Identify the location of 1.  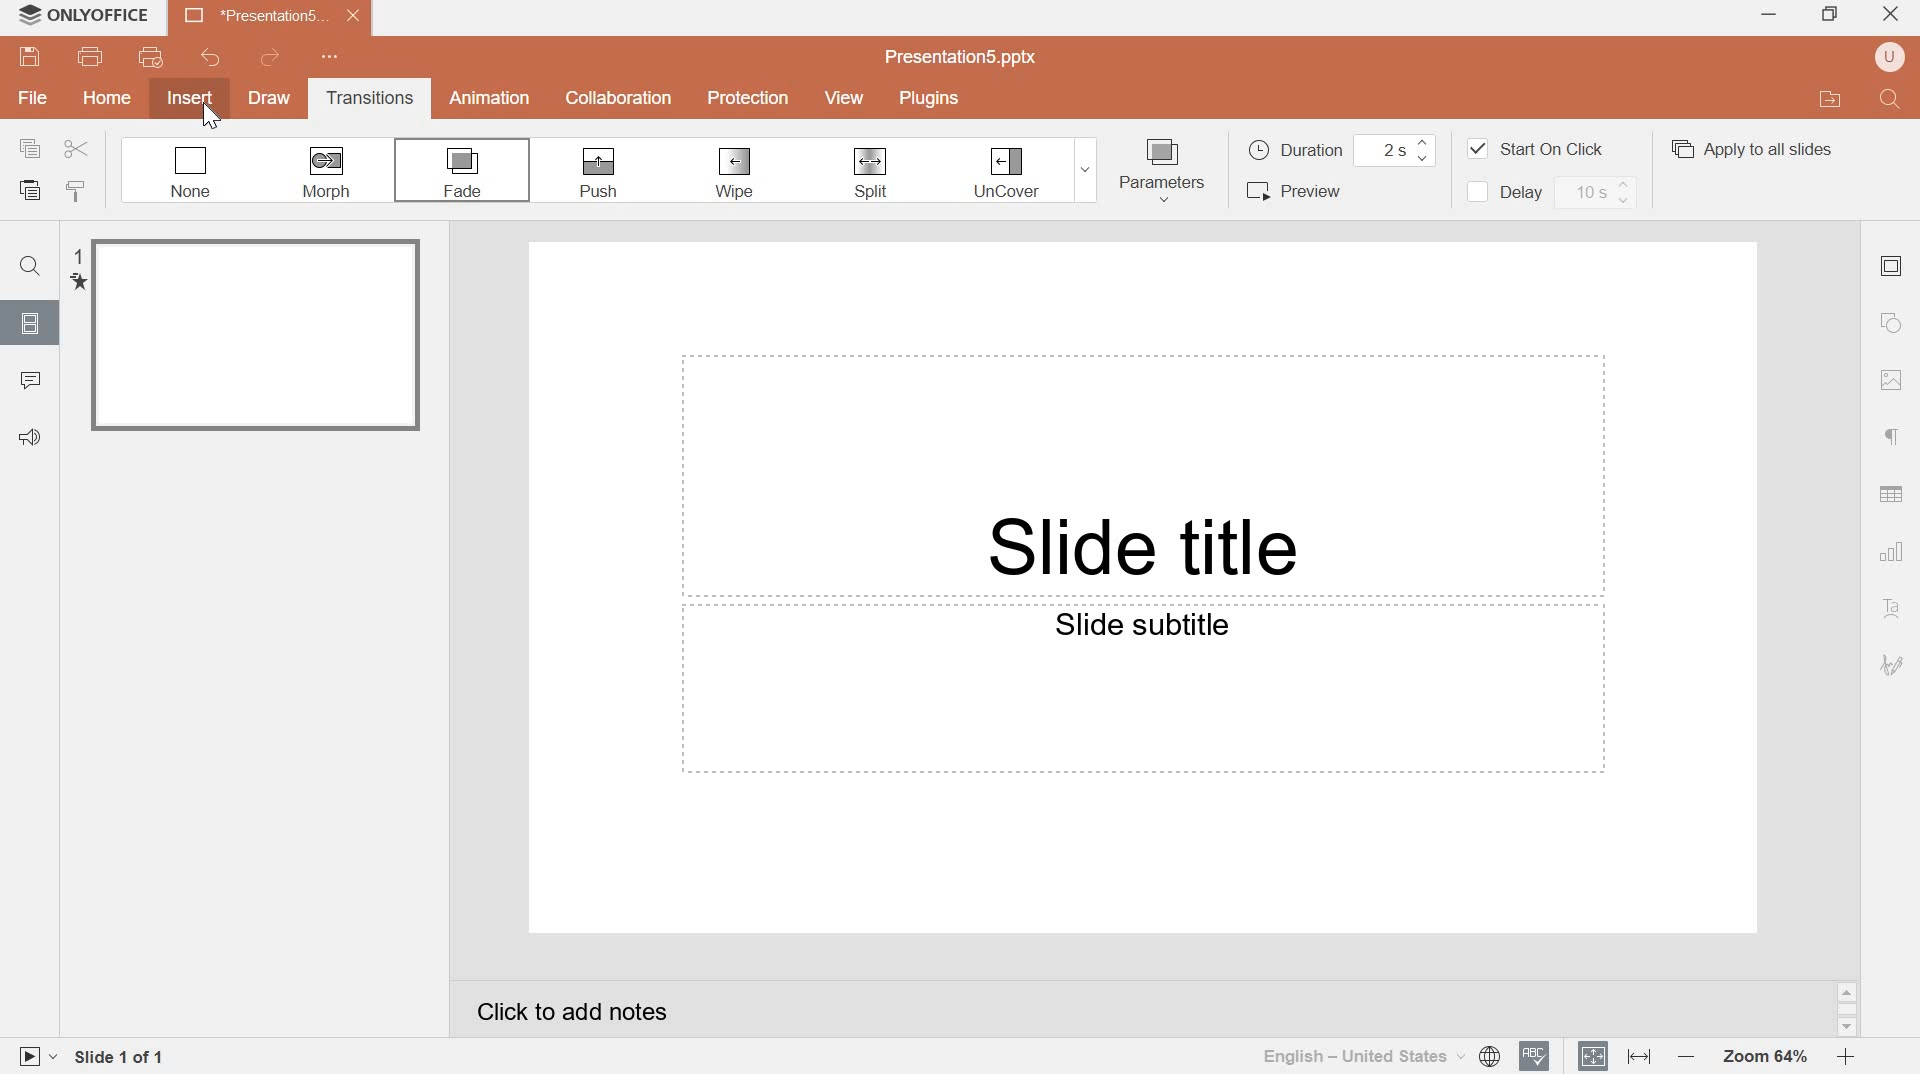
(76, 255).